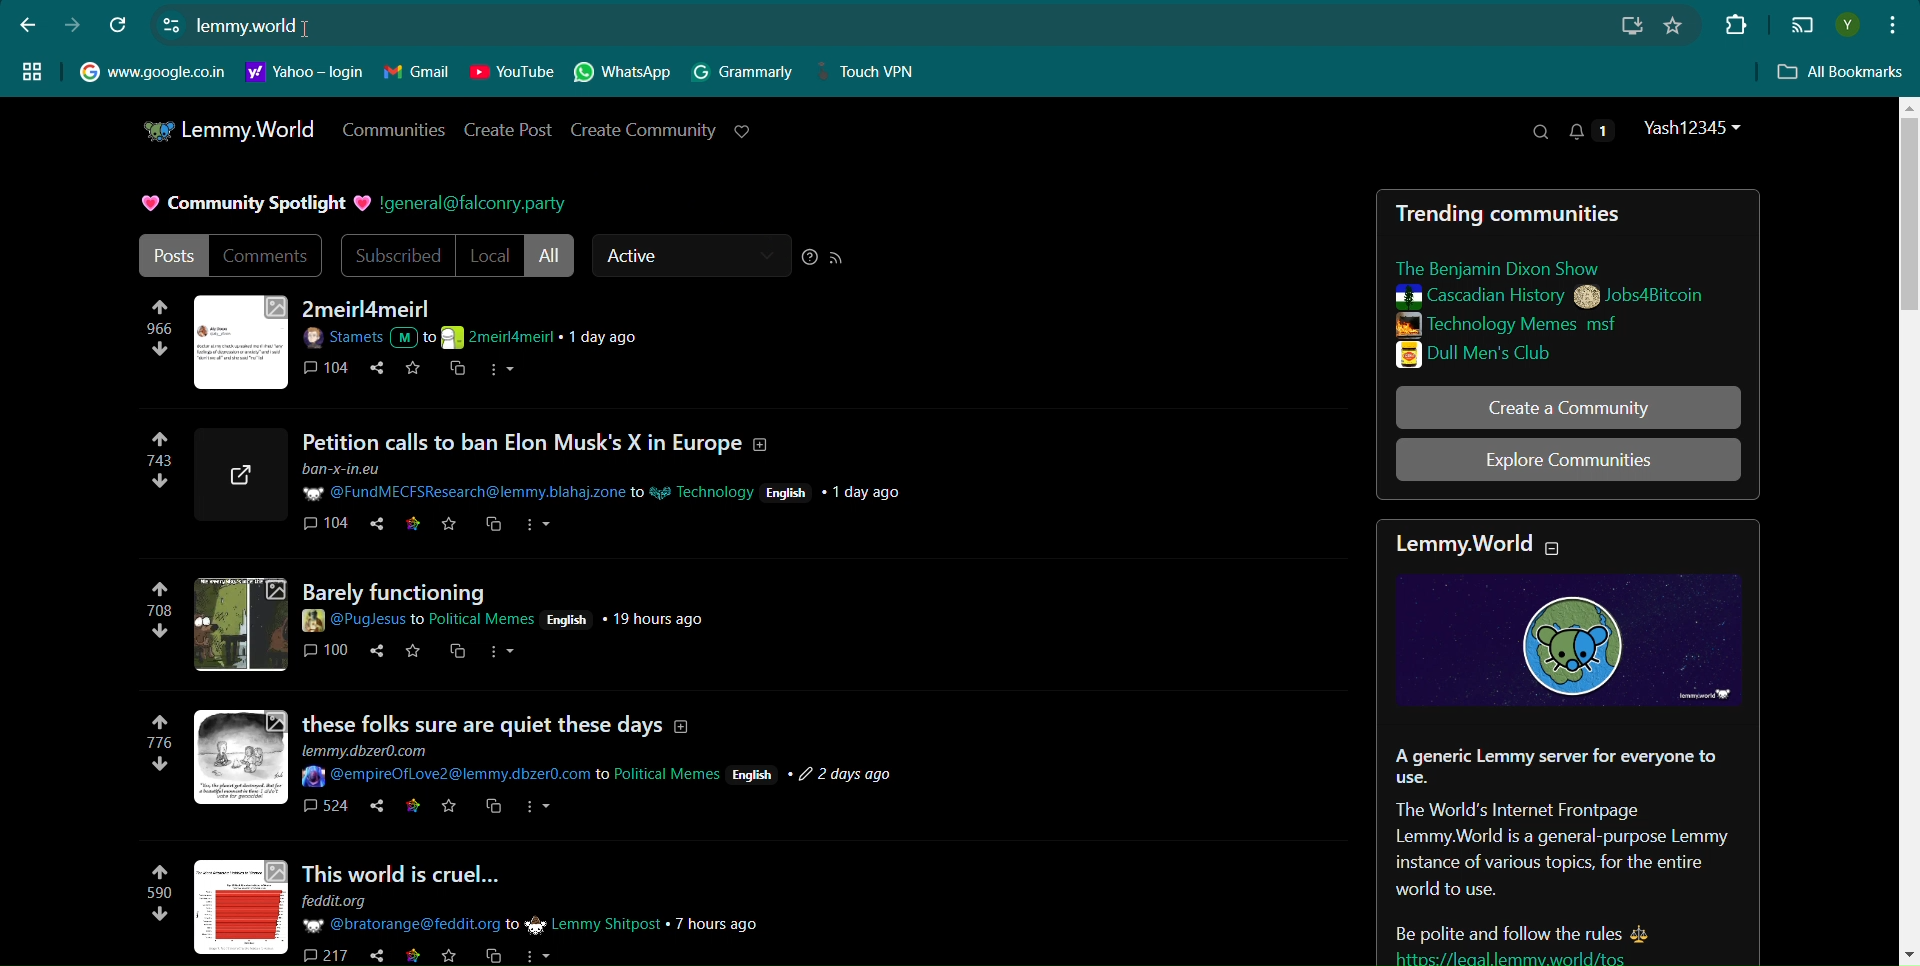 The height and width of the screenshot is (966, 1920). What do you see at coordinates (305, 72) in the screenshot?
I see `Hyperlink` at bounding box center [305, 72].